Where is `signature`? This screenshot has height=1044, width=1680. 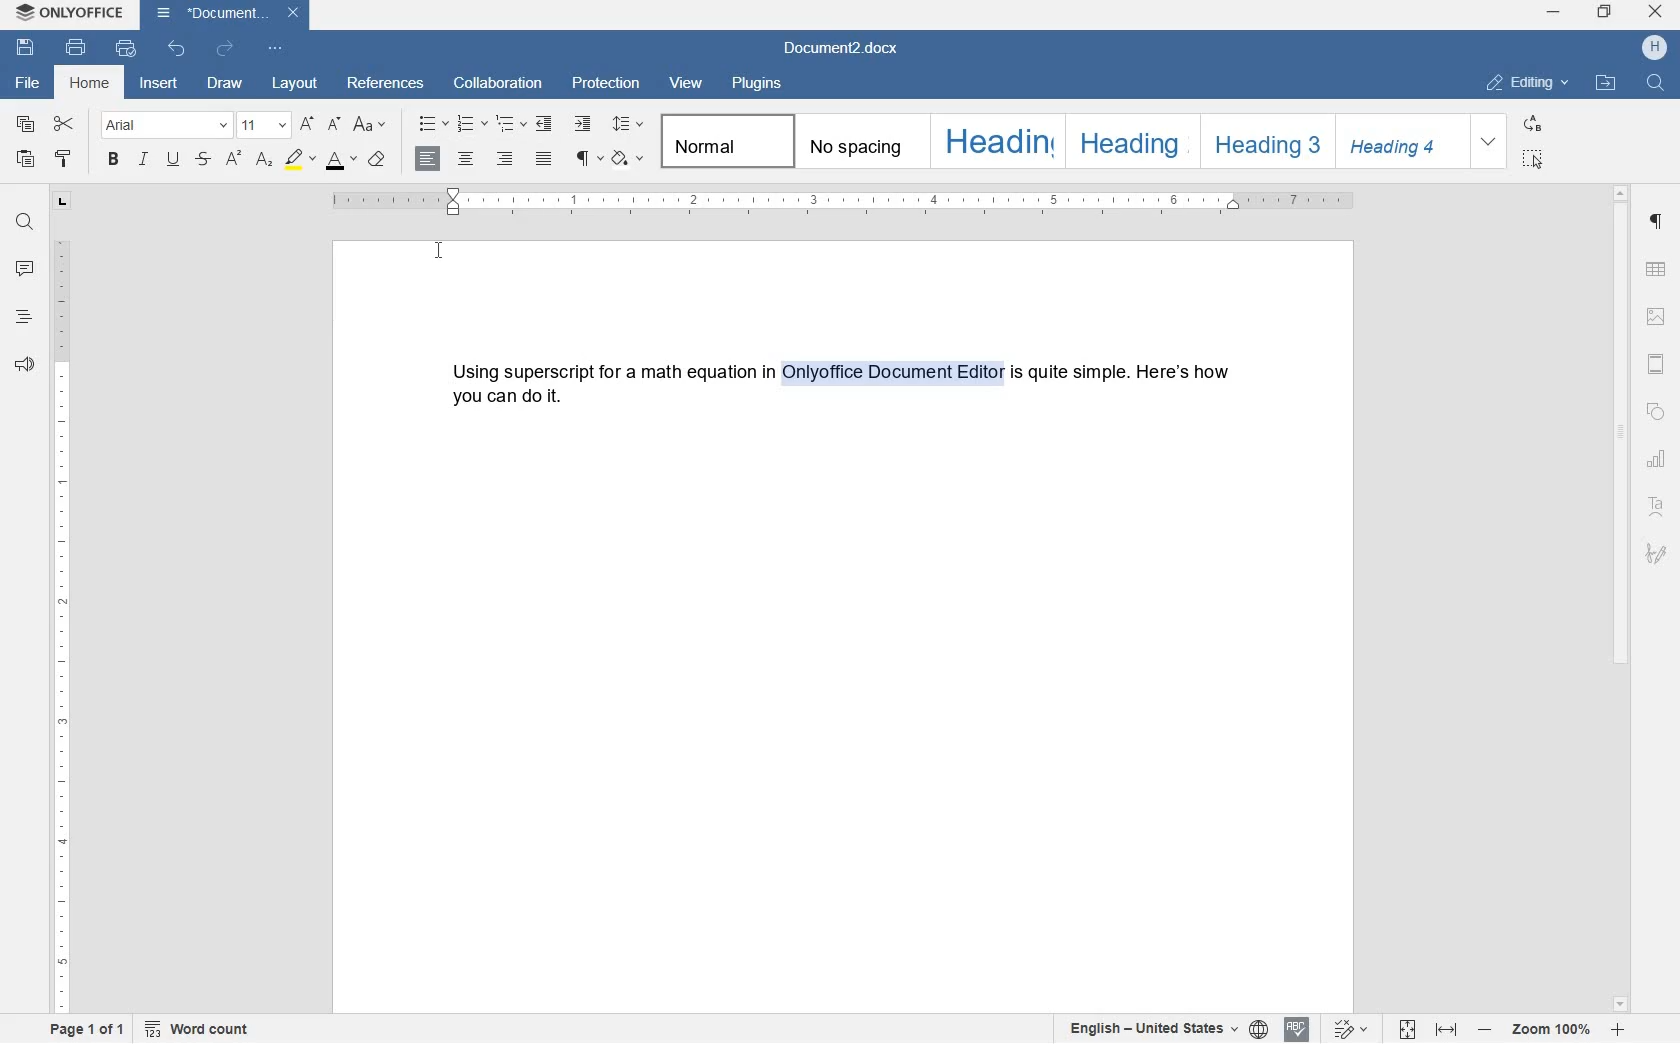 signature is located at coordinates (1657, 554).